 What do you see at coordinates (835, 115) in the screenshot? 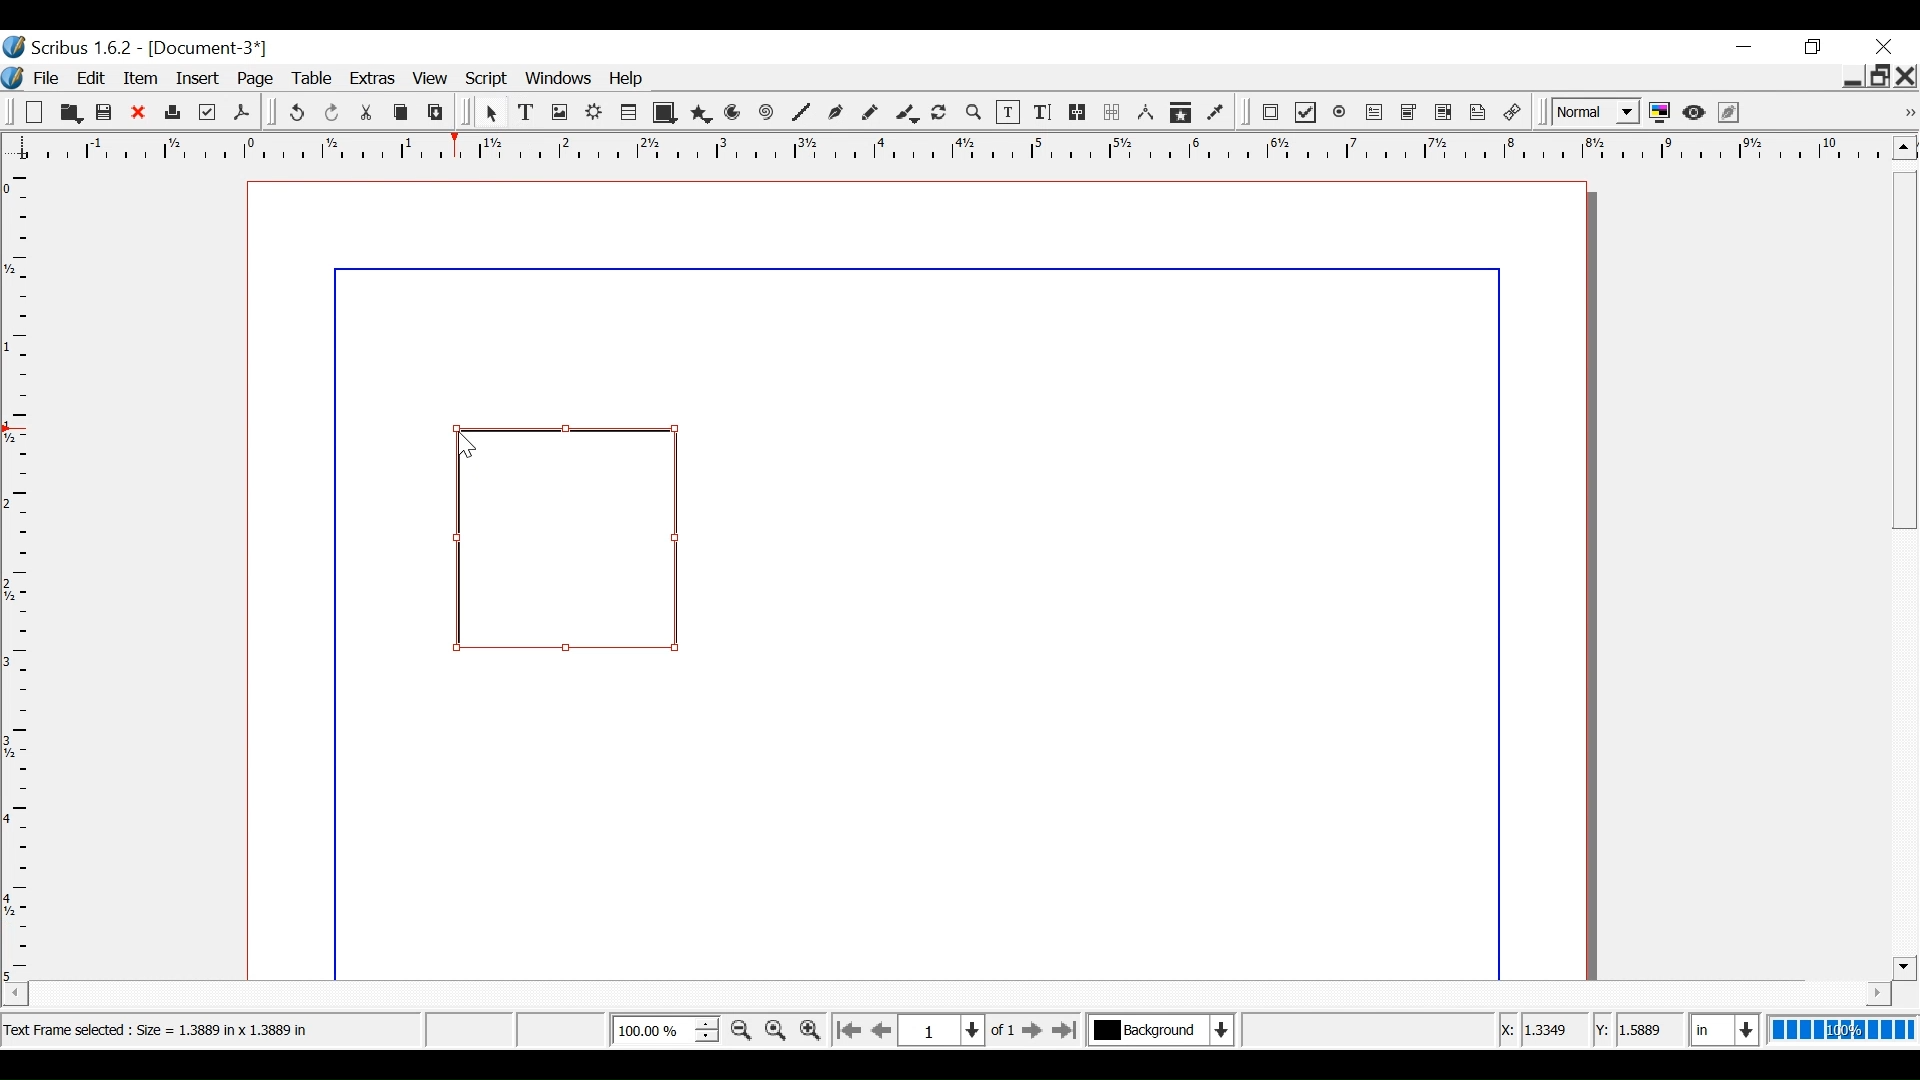
I see `Bezier curve` at bounding box center [835, 115].